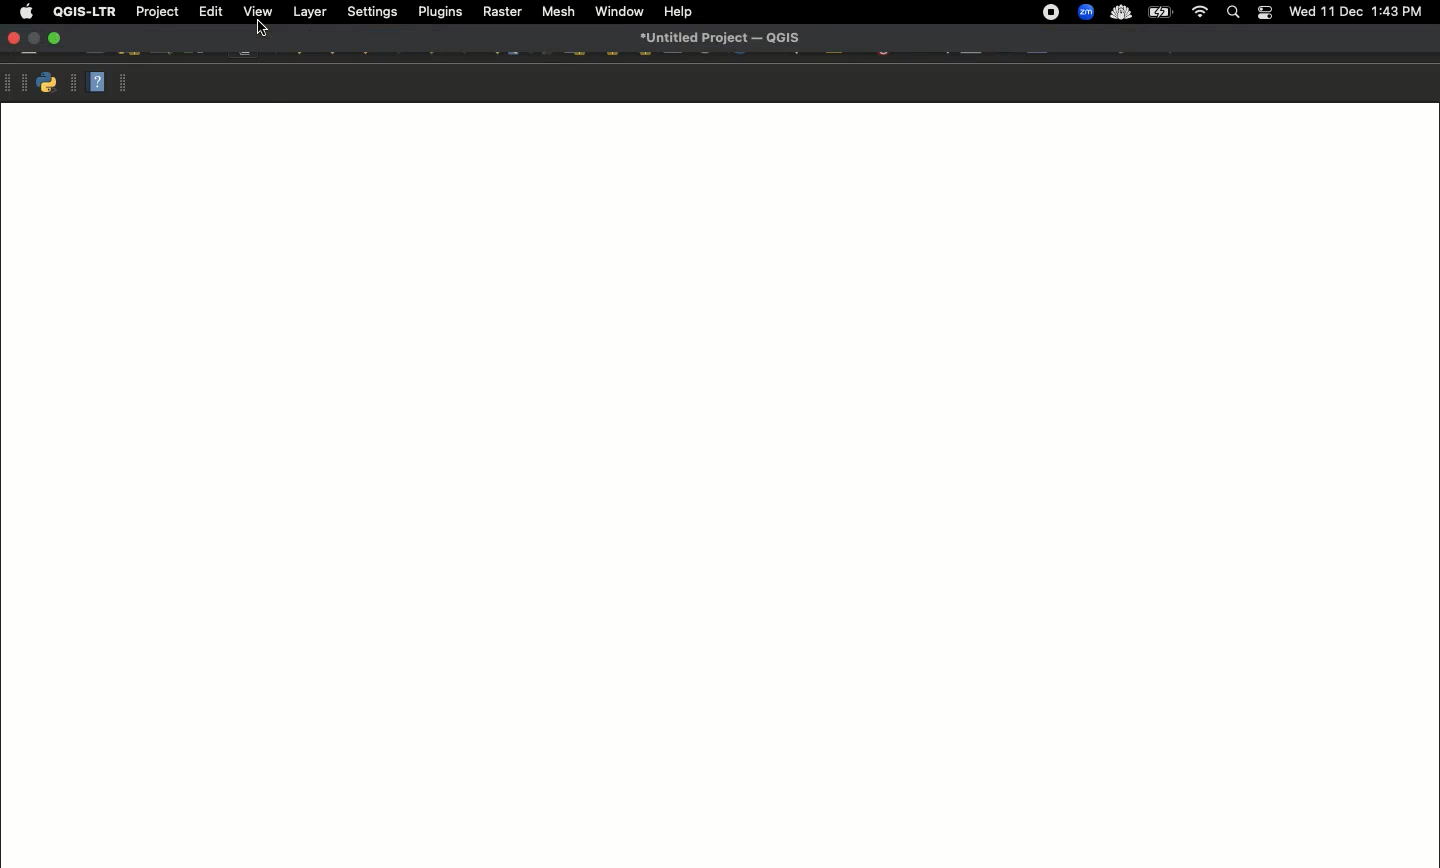  What do you see at coordinates (25, 82) in the screenshot?
I see `` at bounding box center [25, 82].